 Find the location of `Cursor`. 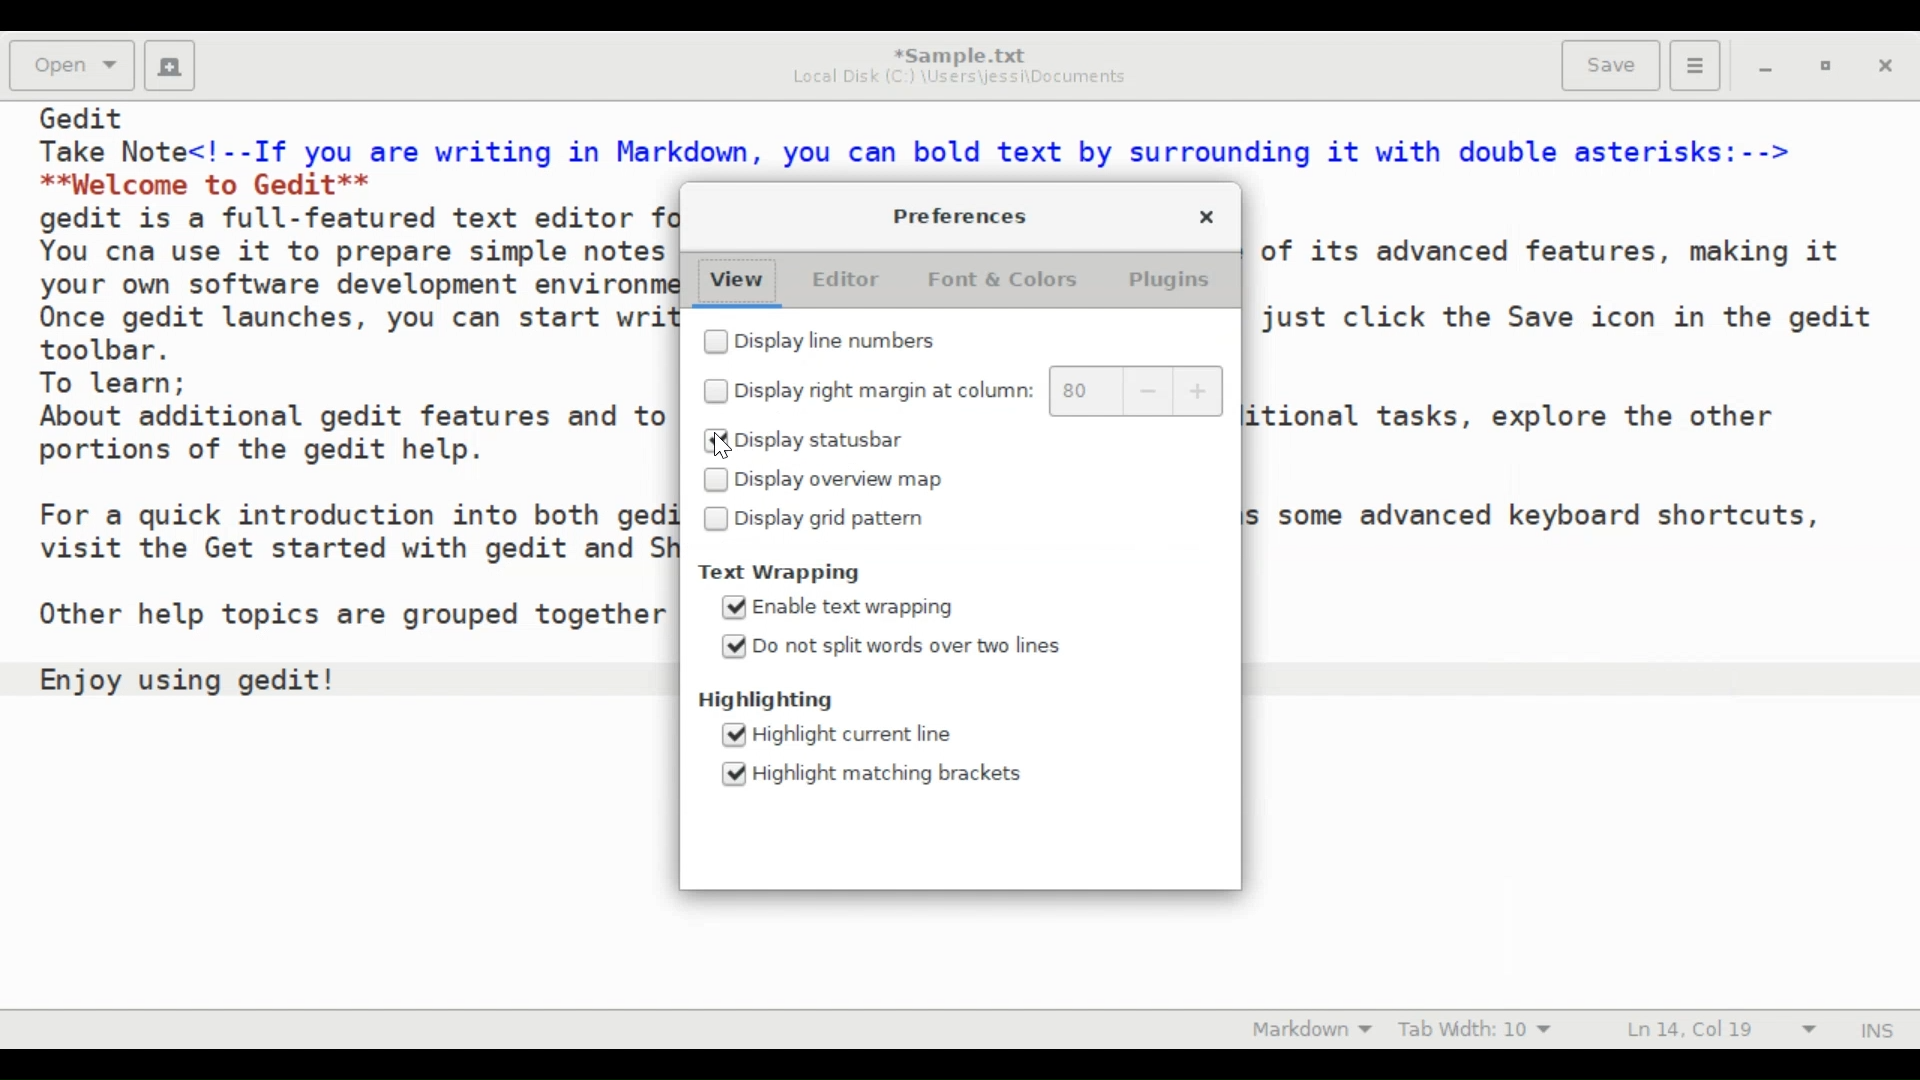

Cursor is located at coordinates (722, 446).